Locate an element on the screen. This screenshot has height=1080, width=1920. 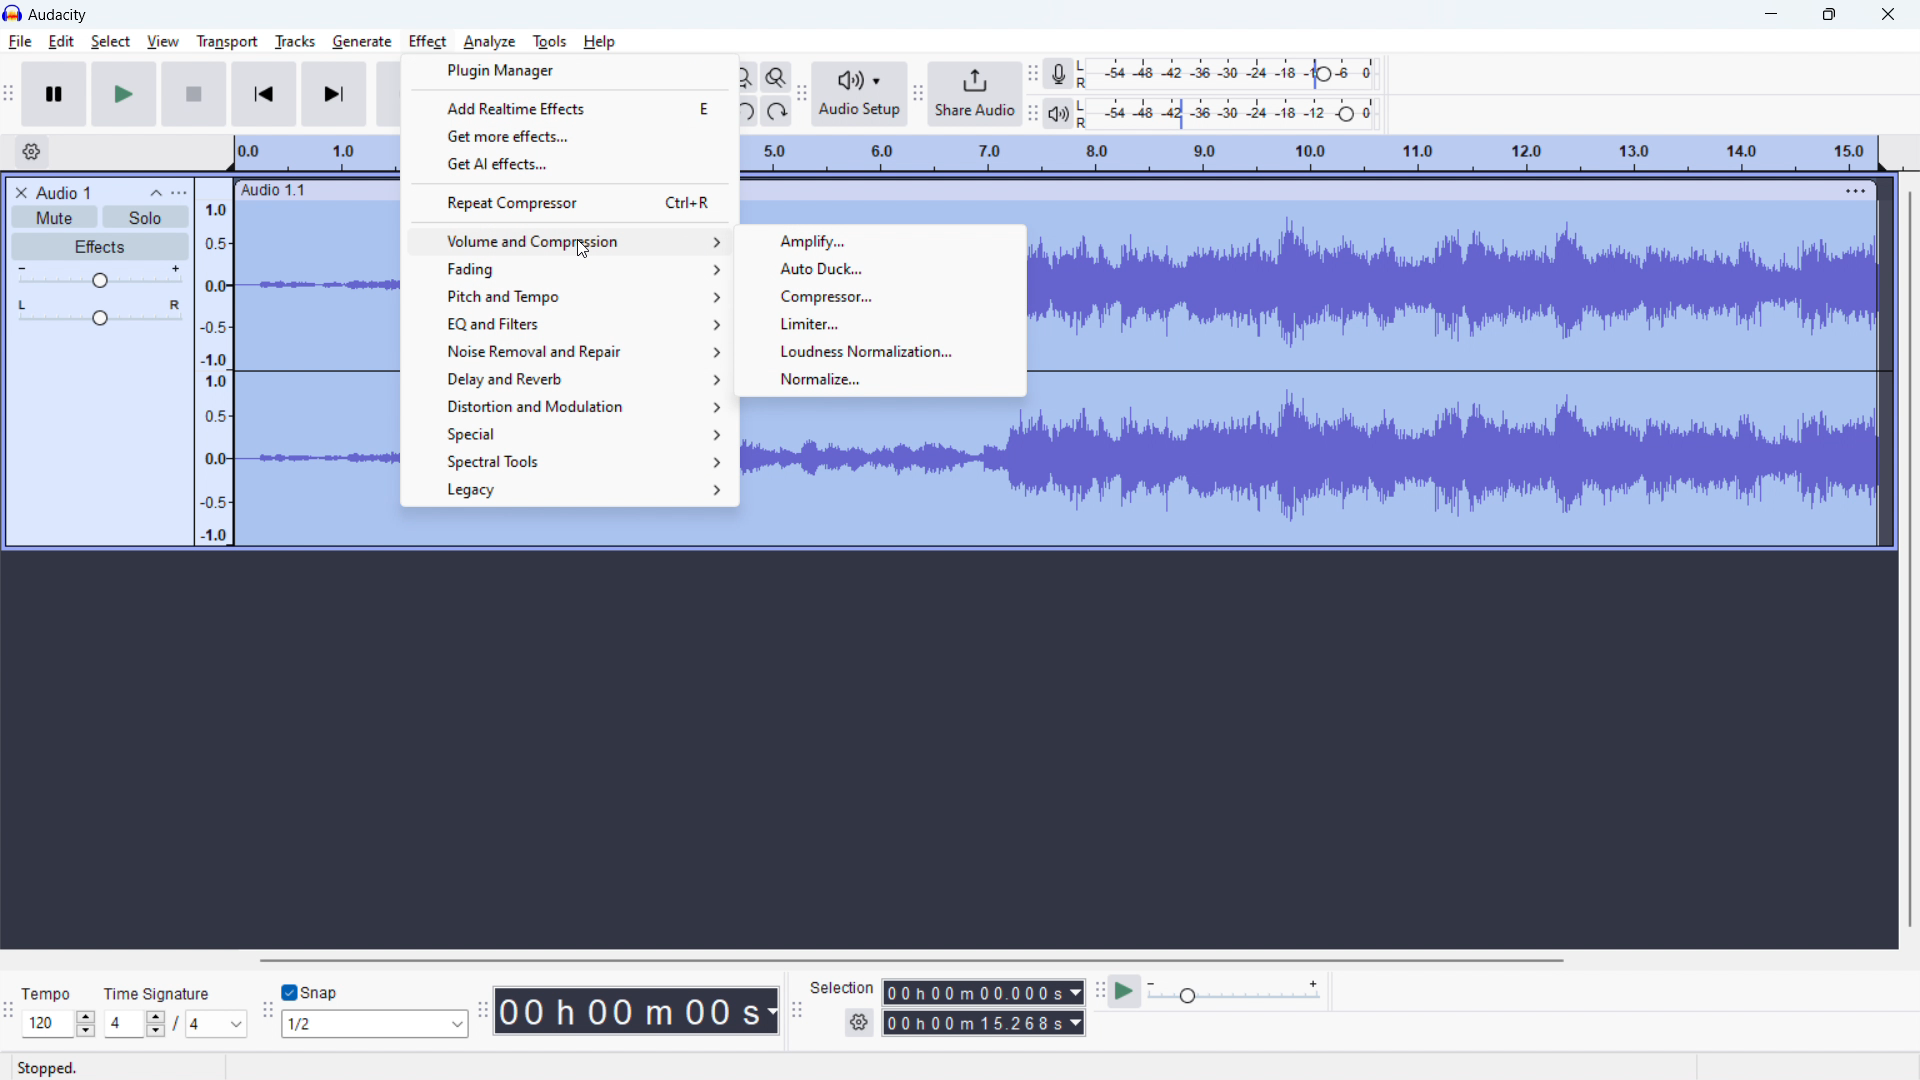
00h00m00.000s (start time) is located at coordinates (982, 987).